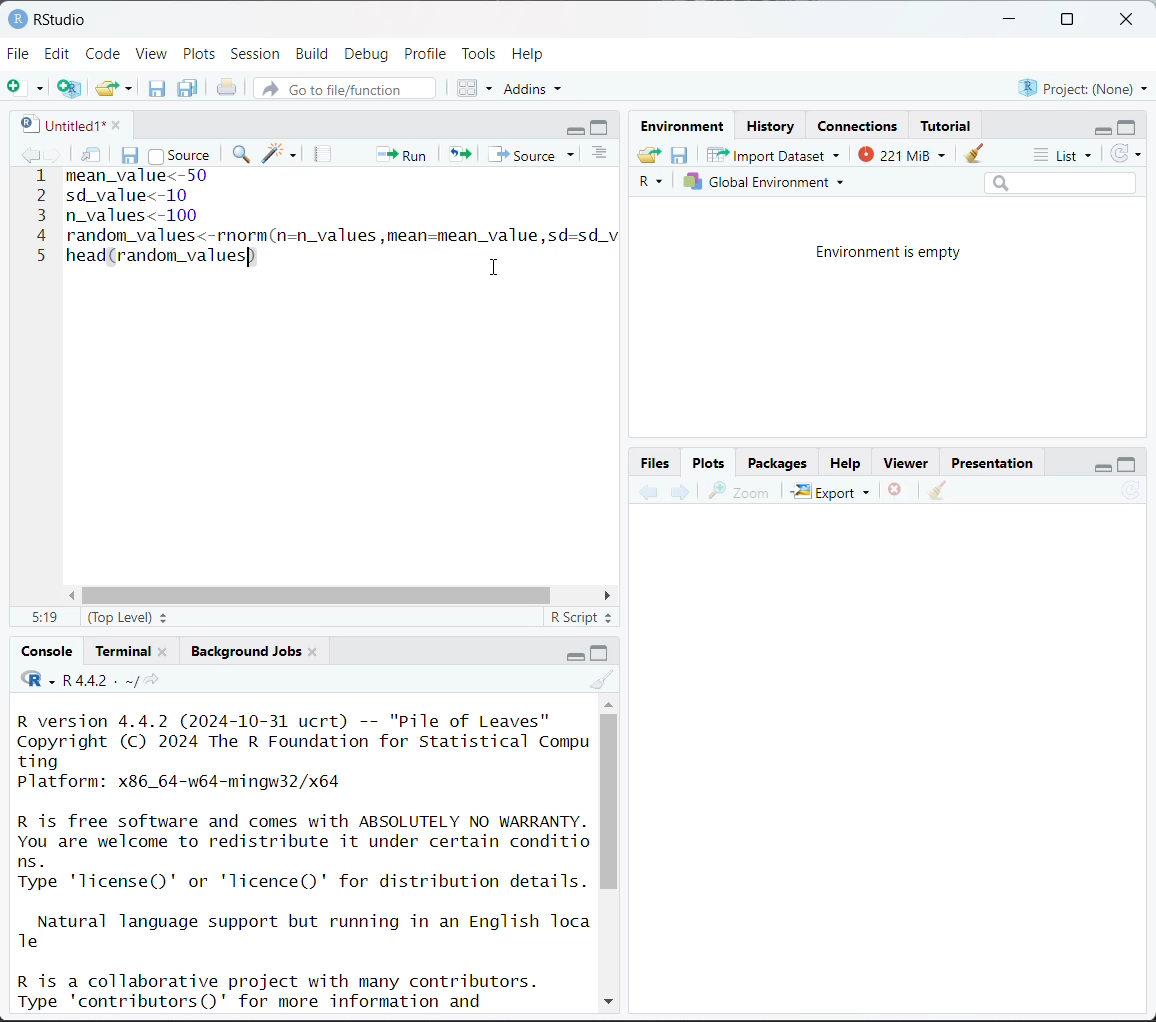 Image resolution: width=1156 pixels, height=1022 pixels. I want to click on down, so click(607, 998).